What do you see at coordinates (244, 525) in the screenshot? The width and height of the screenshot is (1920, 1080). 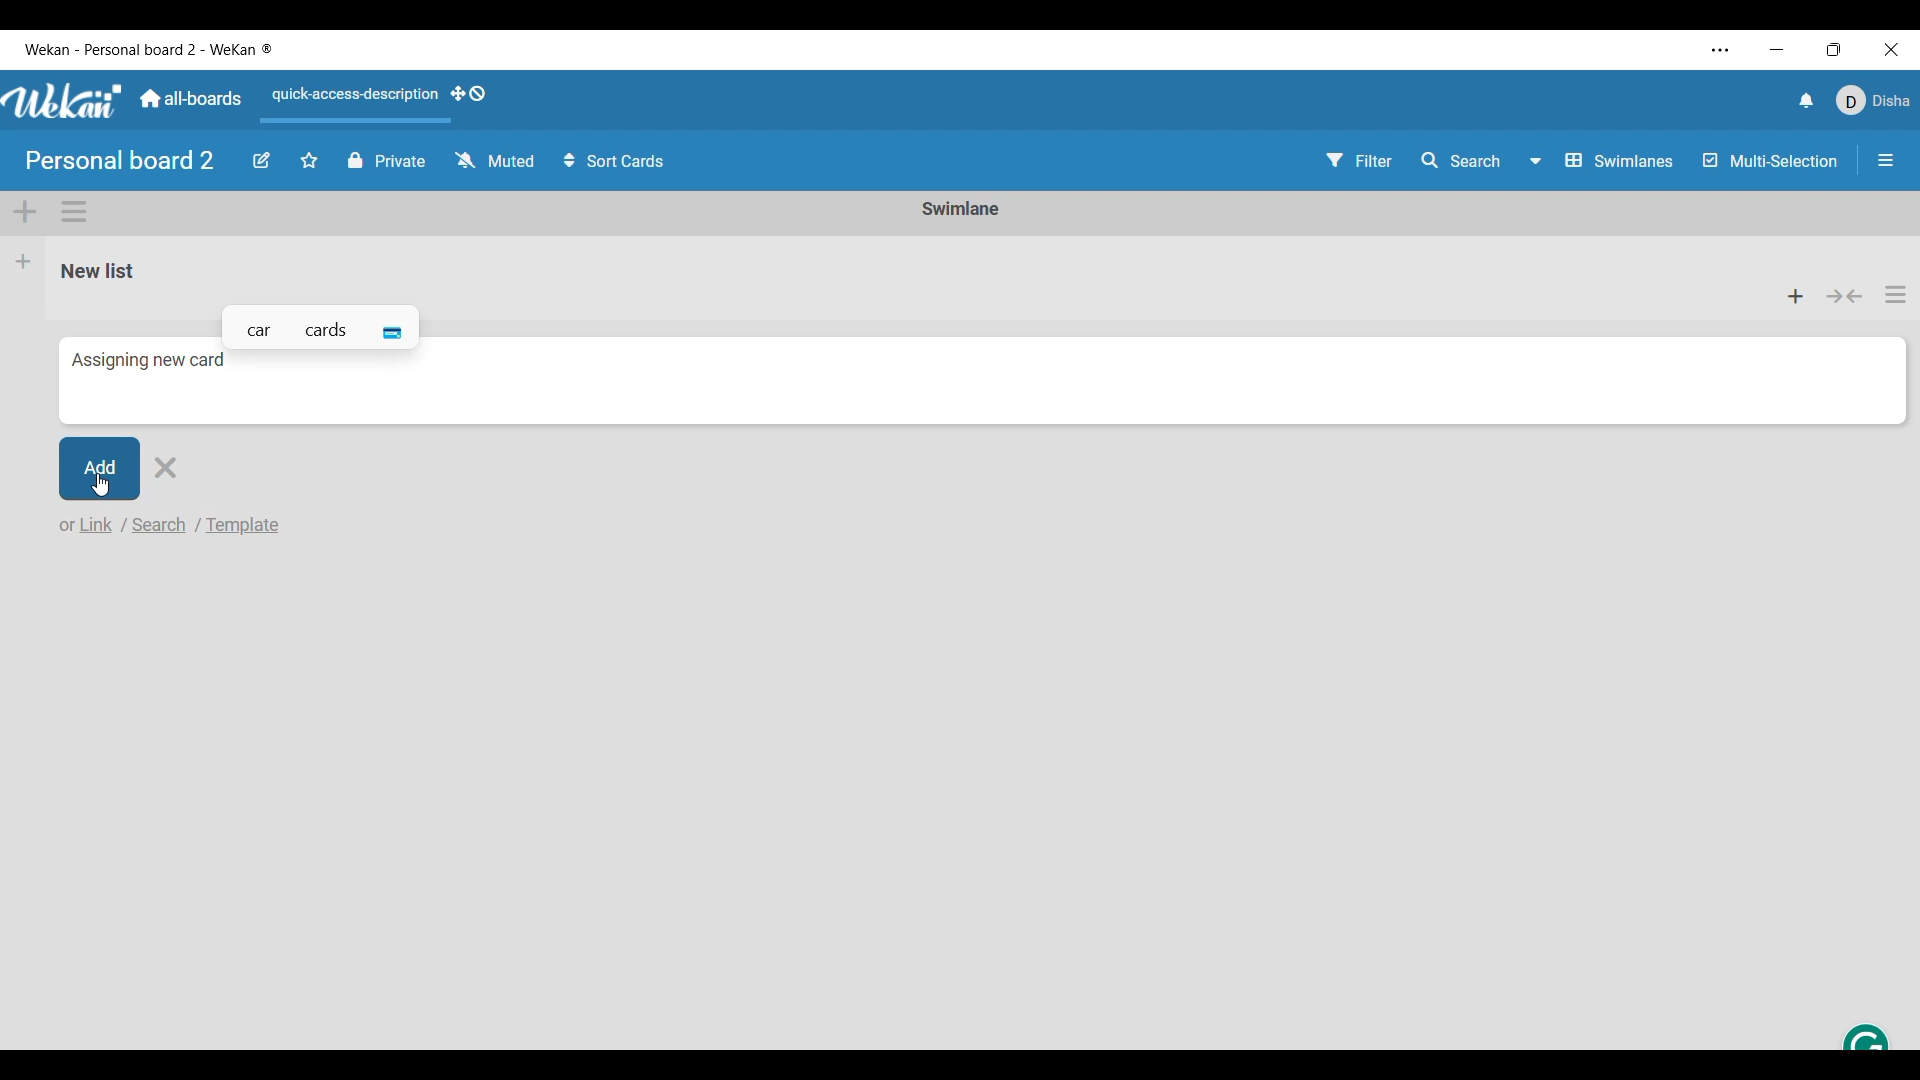 I see `Search template` at bounding box center [244, 525].